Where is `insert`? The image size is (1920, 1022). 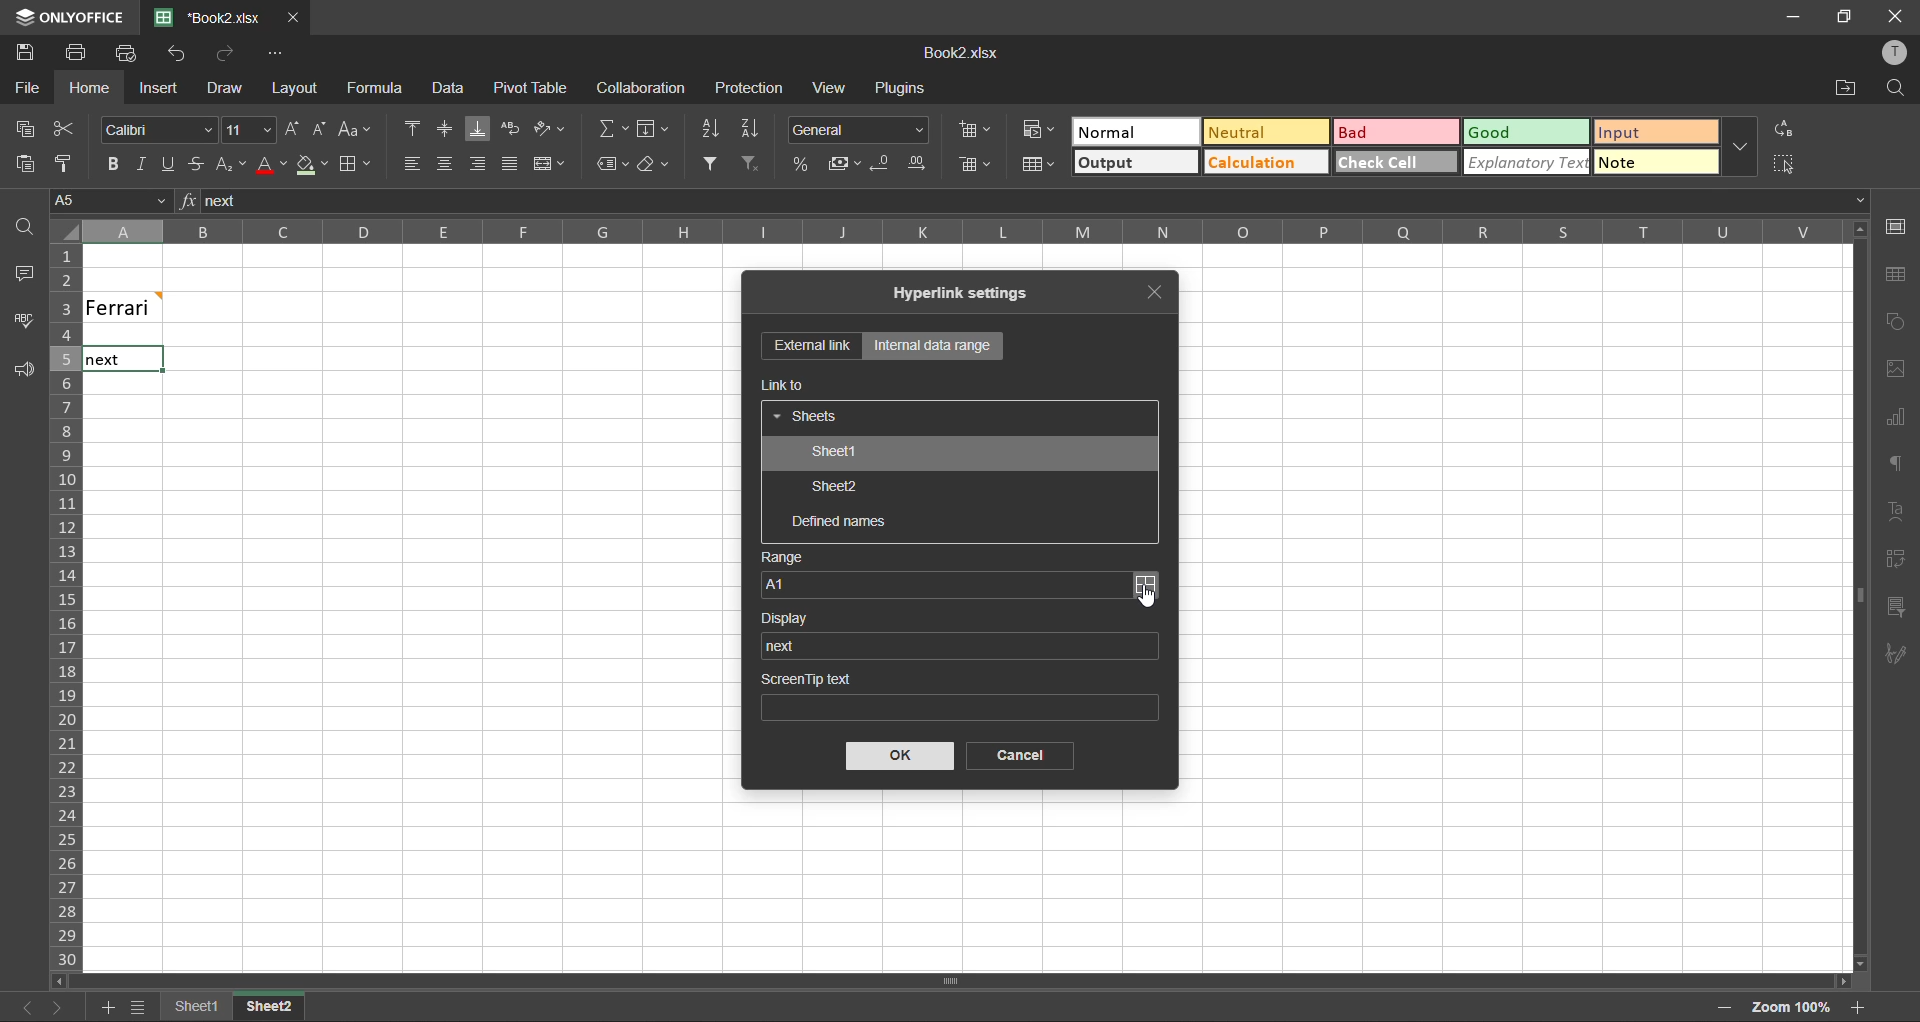 insert is located at coordinates (155, 87).